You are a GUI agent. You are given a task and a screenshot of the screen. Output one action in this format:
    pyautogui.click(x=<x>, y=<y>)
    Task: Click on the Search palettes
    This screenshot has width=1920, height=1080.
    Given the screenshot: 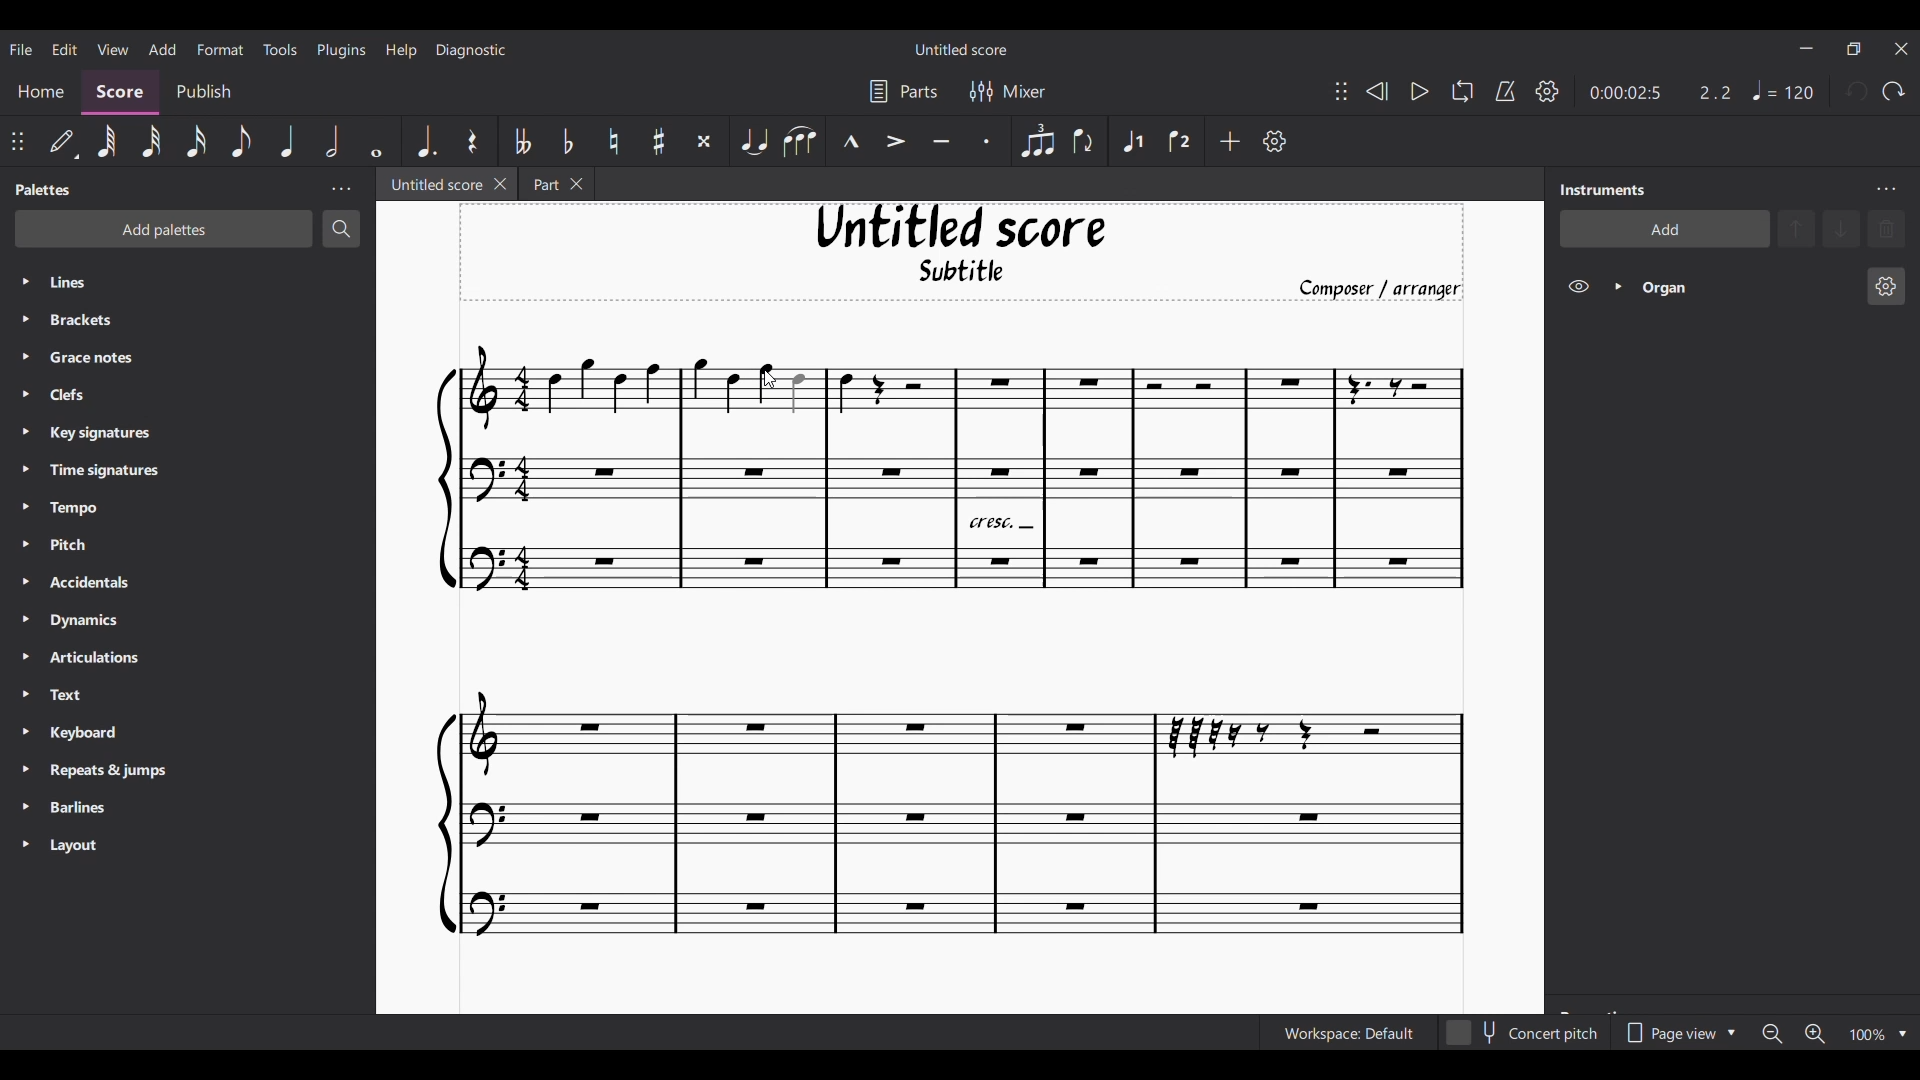 What is the action you would take?
    pyautogui.click(x=341, y=229)
    